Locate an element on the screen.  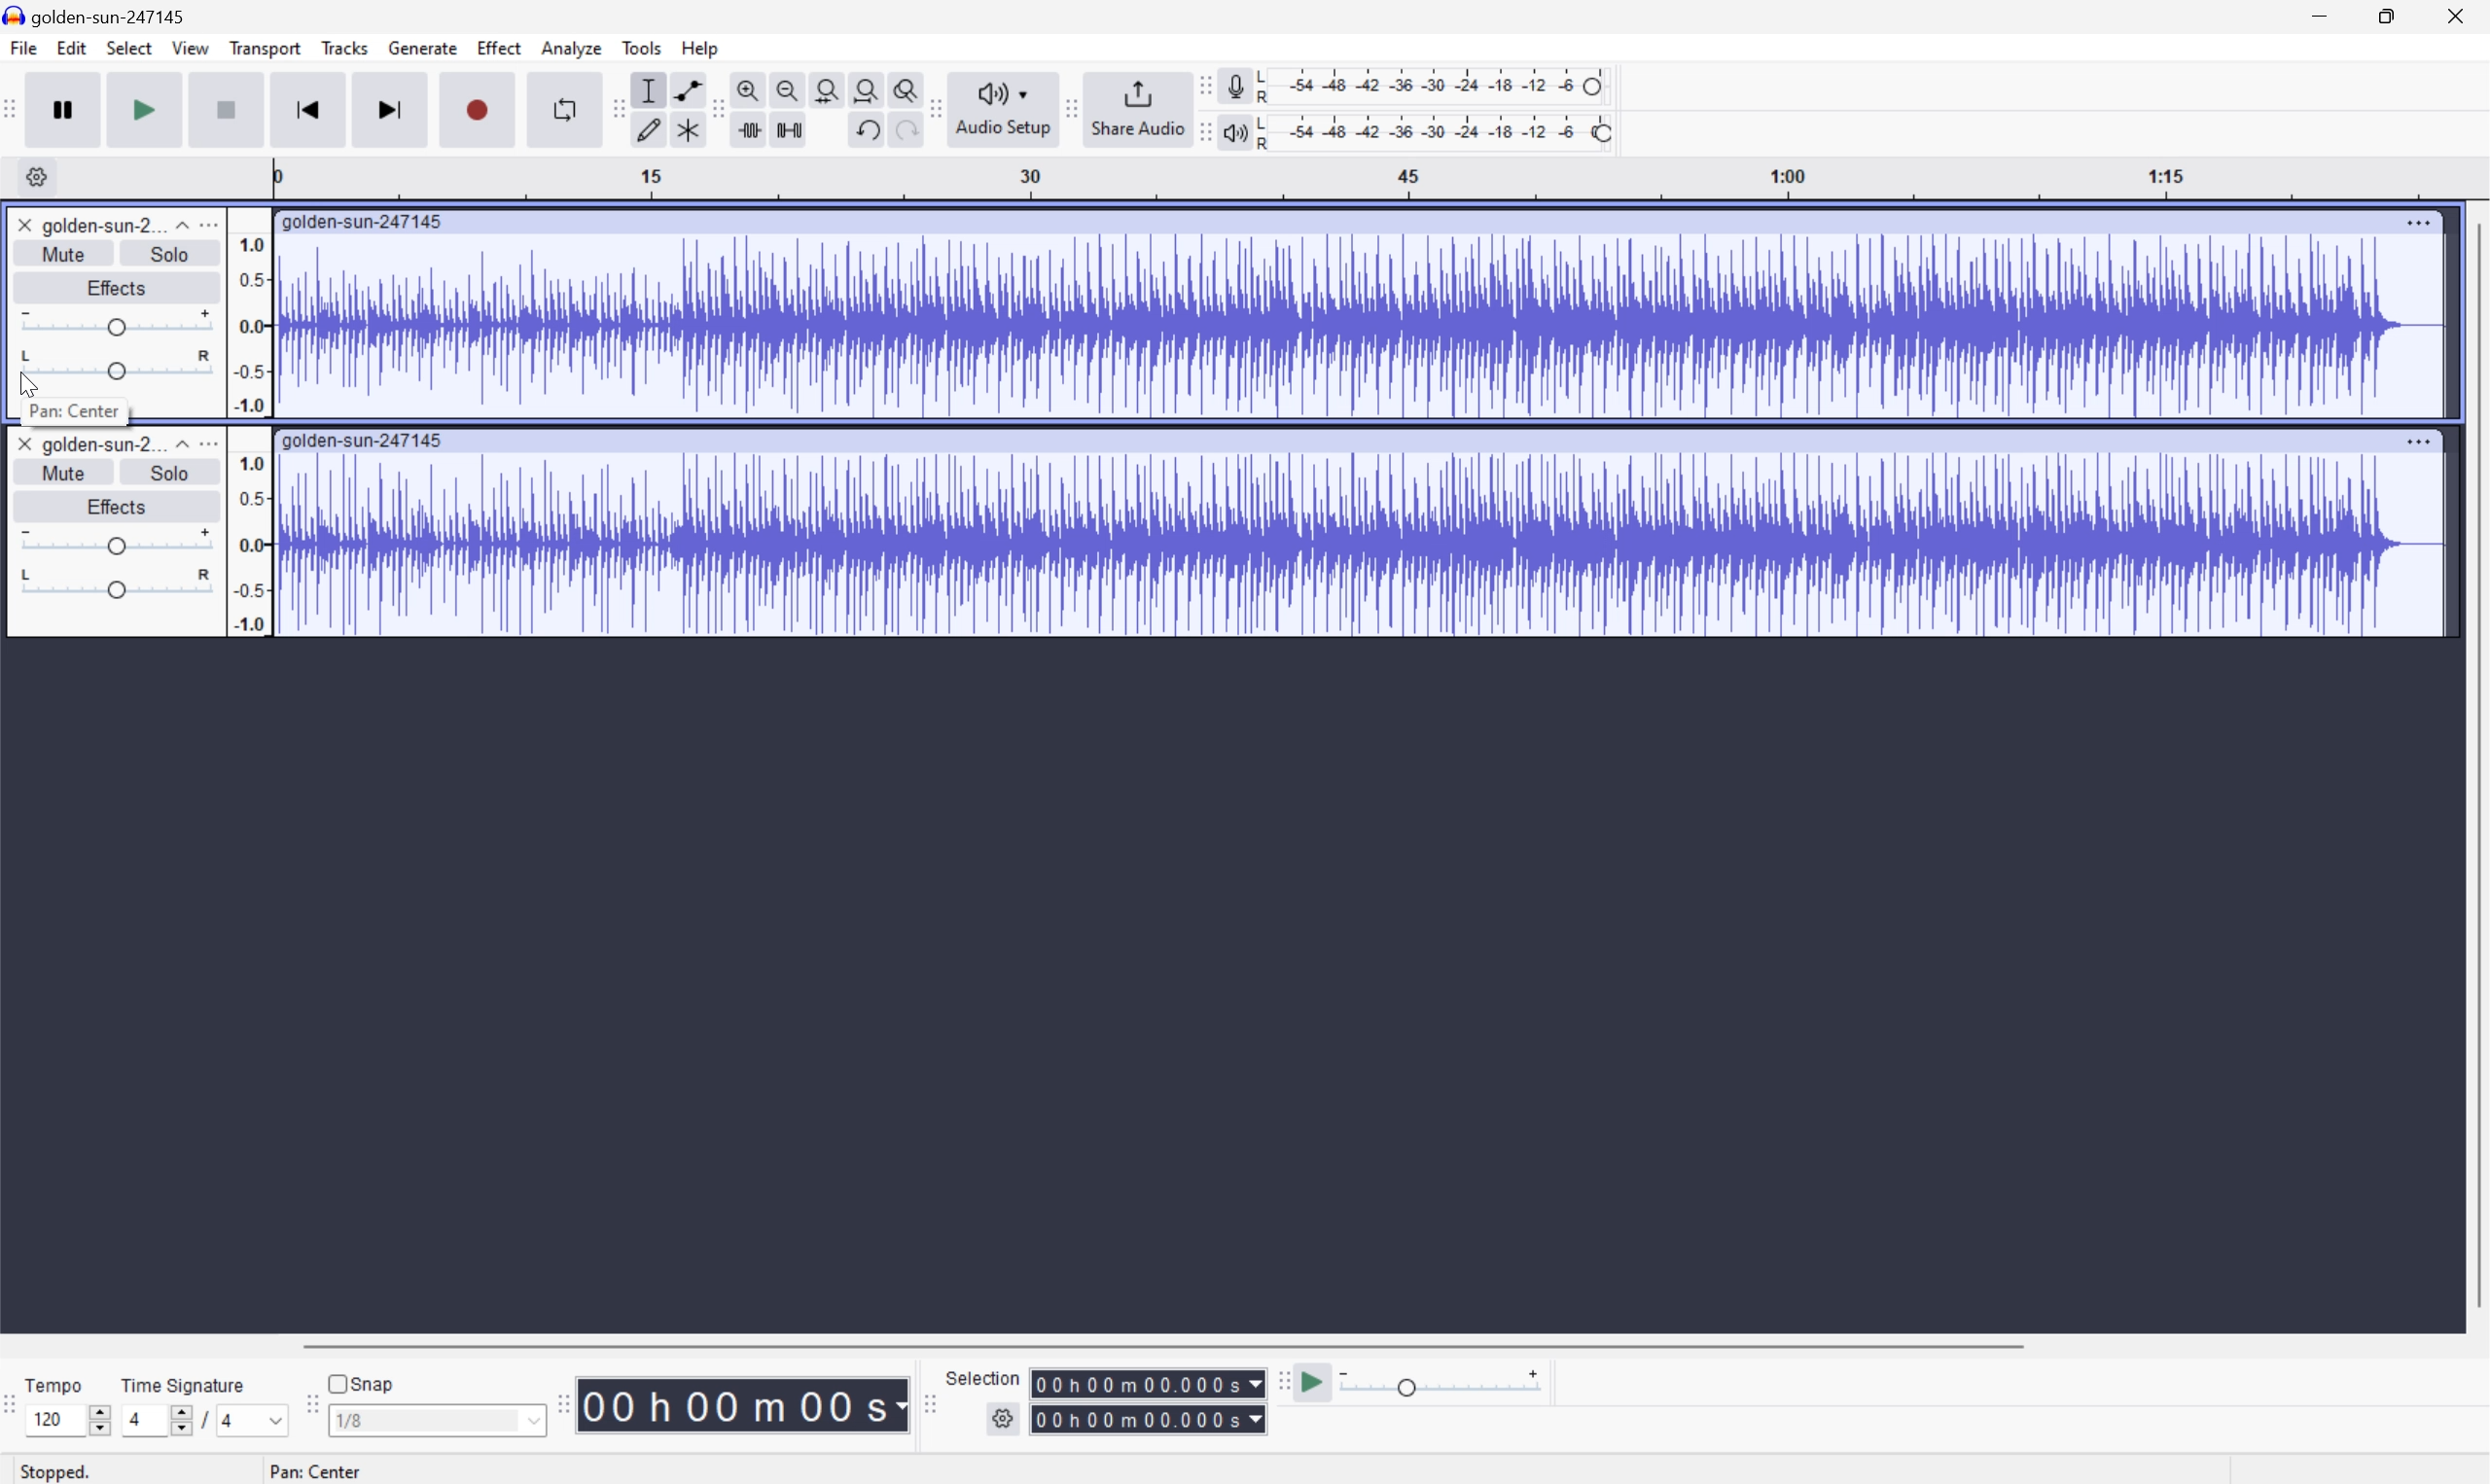
Scroll Bar is located at coordinates (2474, 764).